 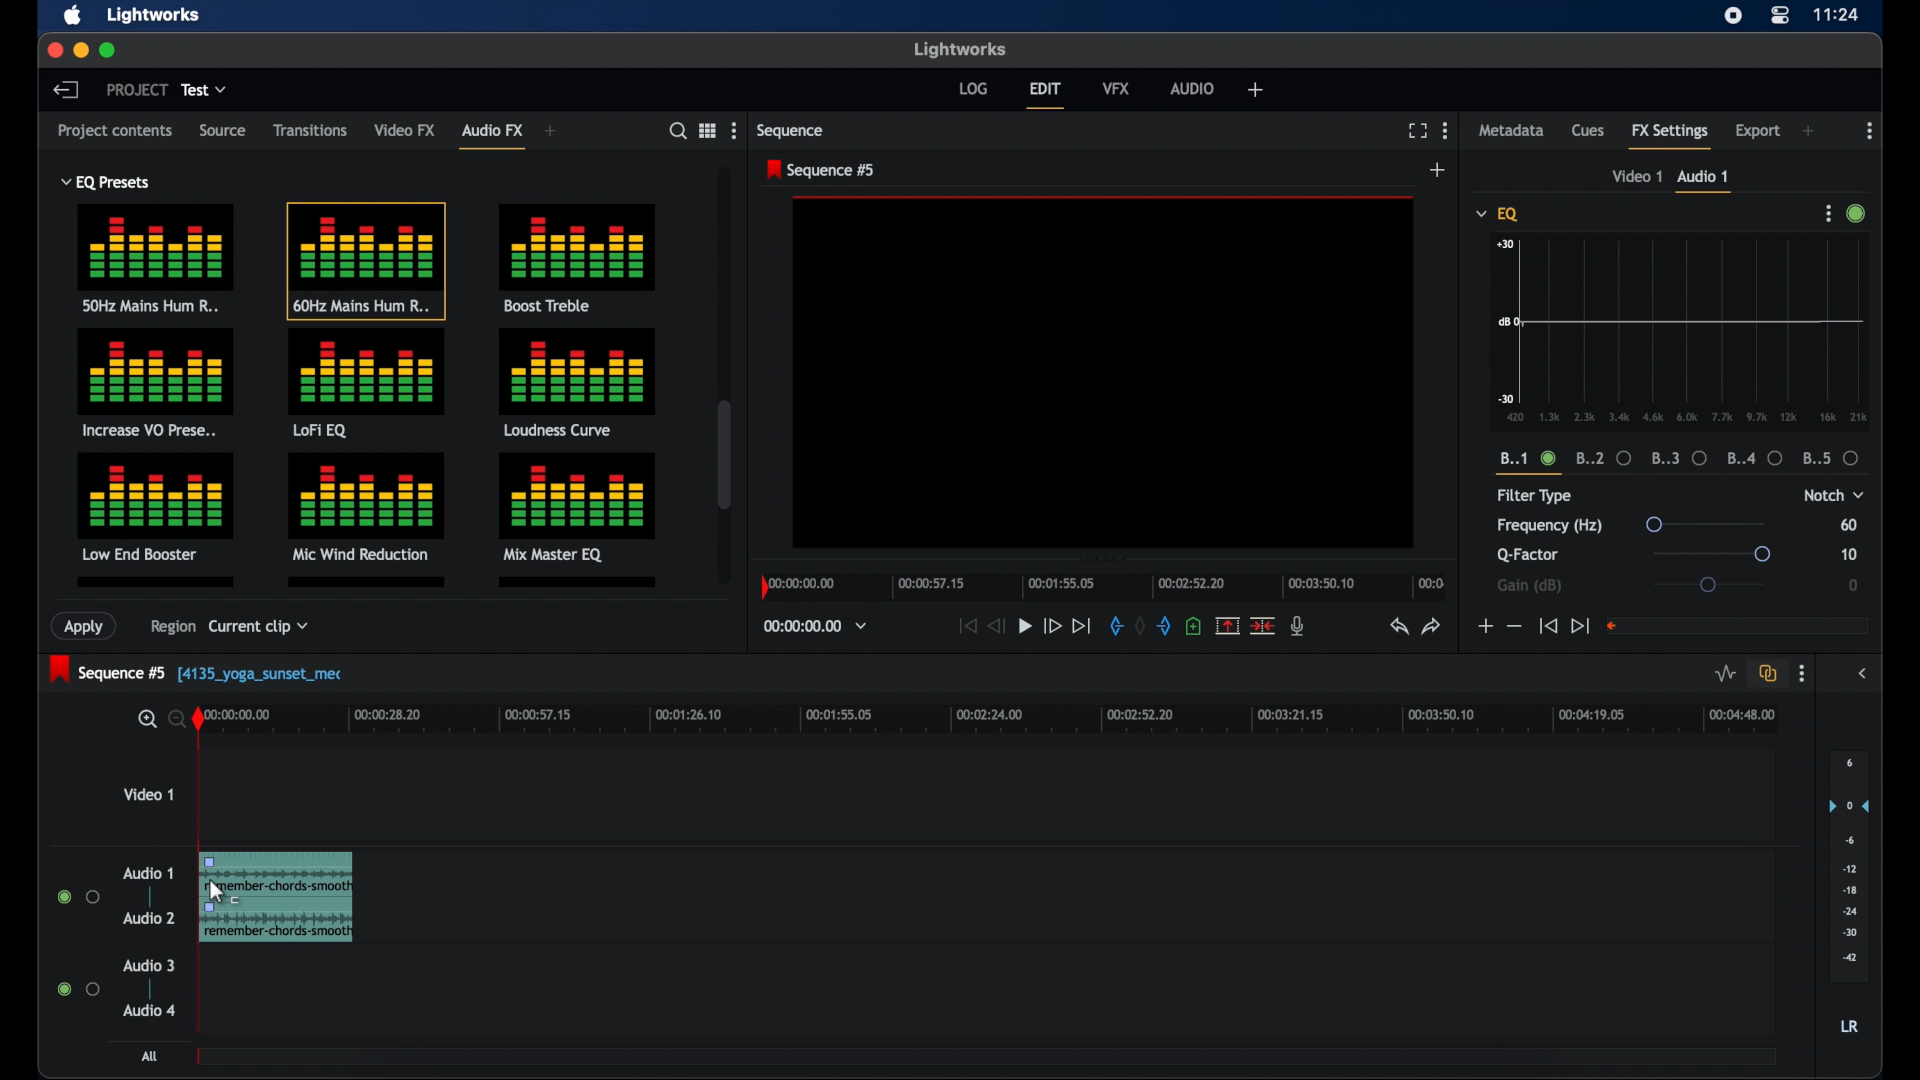 What do you see at coordinates (65, 89) in the screenshot?
I see `back` at bounding box center [65, 89].